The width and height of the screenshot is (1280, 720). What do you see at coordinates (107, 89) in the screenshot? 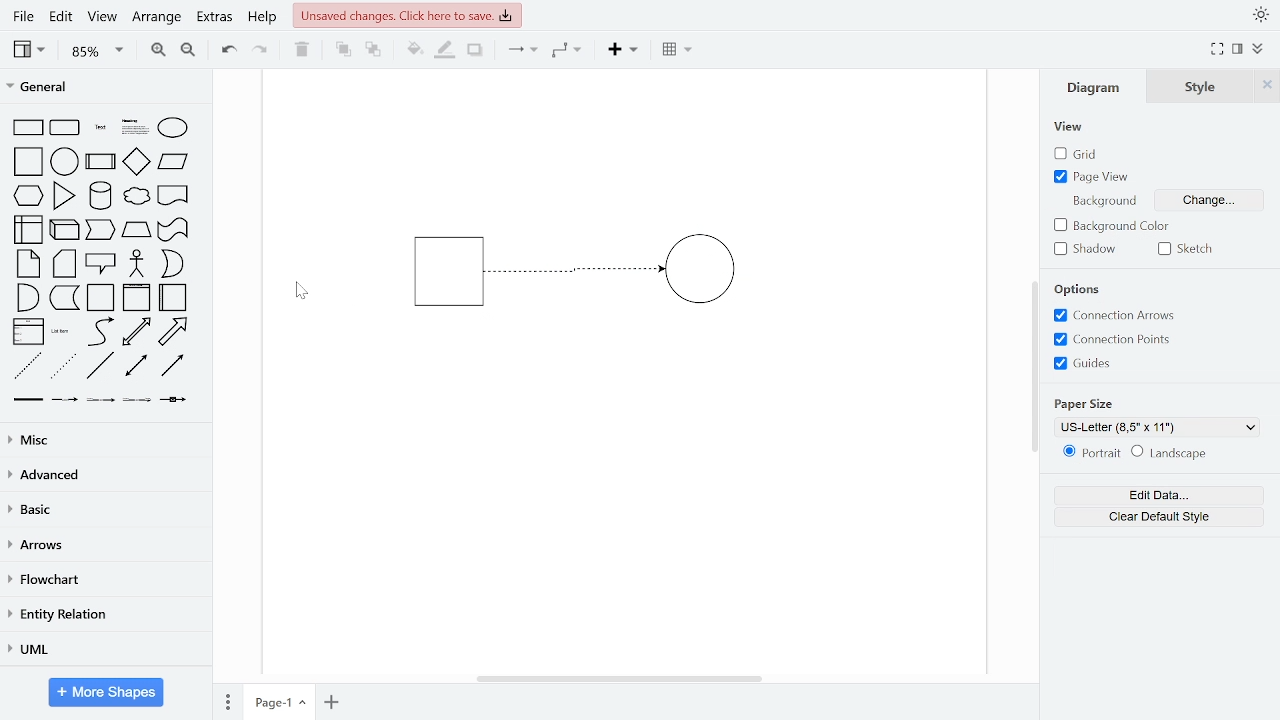
I see `general` at bounding box center [107, 89].